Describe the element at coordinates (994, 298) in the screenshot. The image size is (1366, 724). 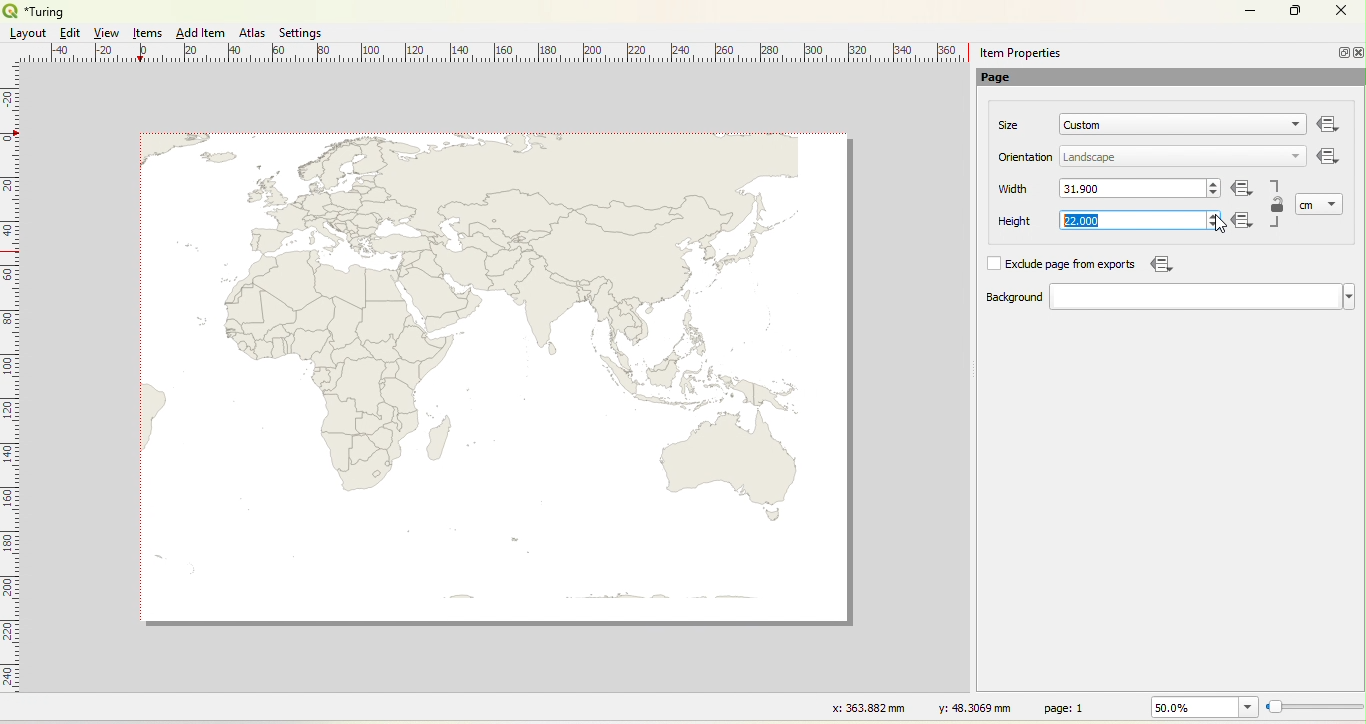
I see `Background` at that location.